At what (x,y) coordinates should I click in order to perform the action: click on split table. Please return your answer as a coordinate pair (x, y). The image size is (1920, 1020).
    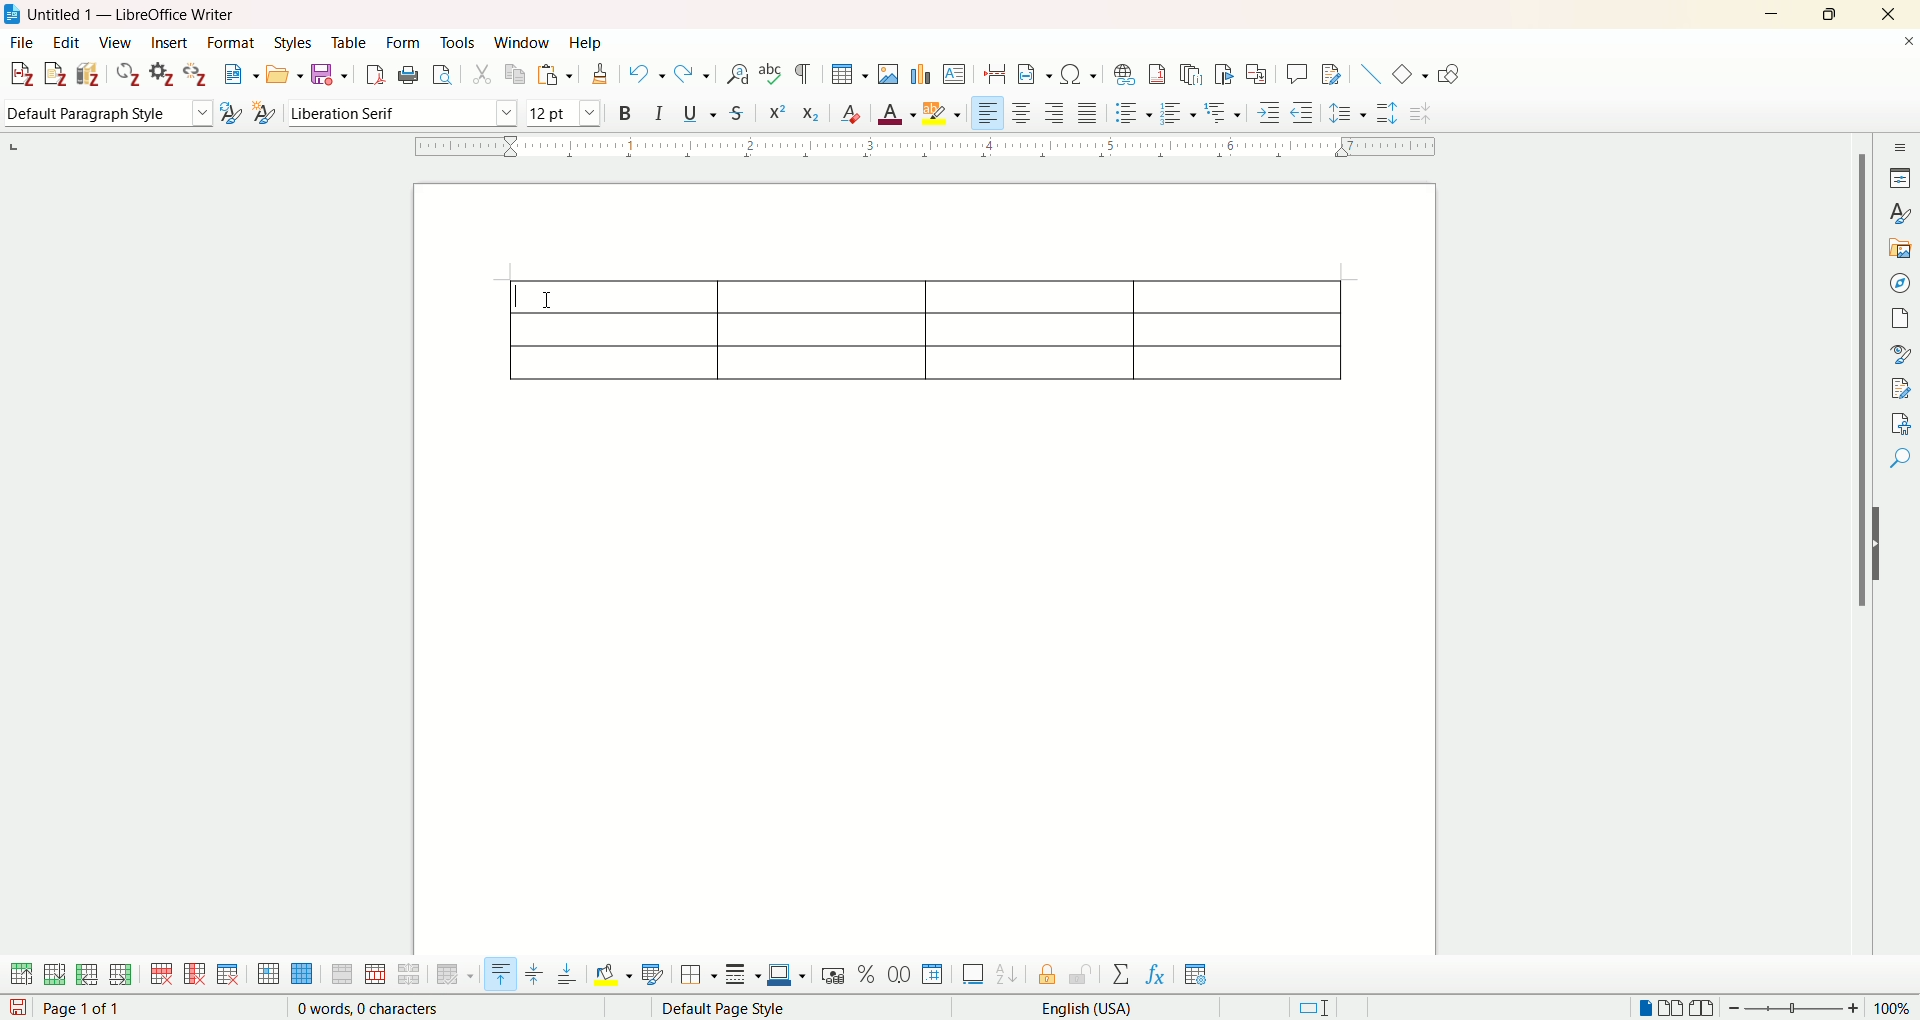
    Looking at the image, I should click on (409, 975).